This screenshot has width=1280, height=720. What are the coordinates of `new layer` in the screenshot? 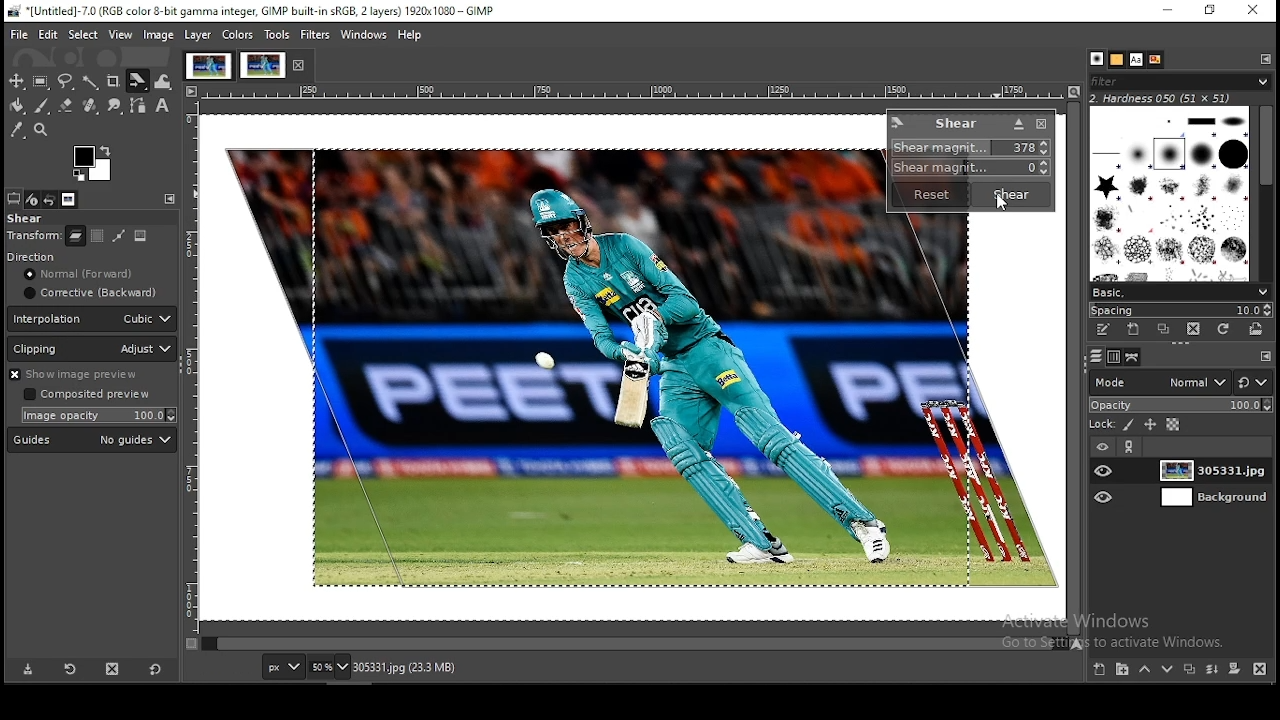 It's located at (1099, 670).